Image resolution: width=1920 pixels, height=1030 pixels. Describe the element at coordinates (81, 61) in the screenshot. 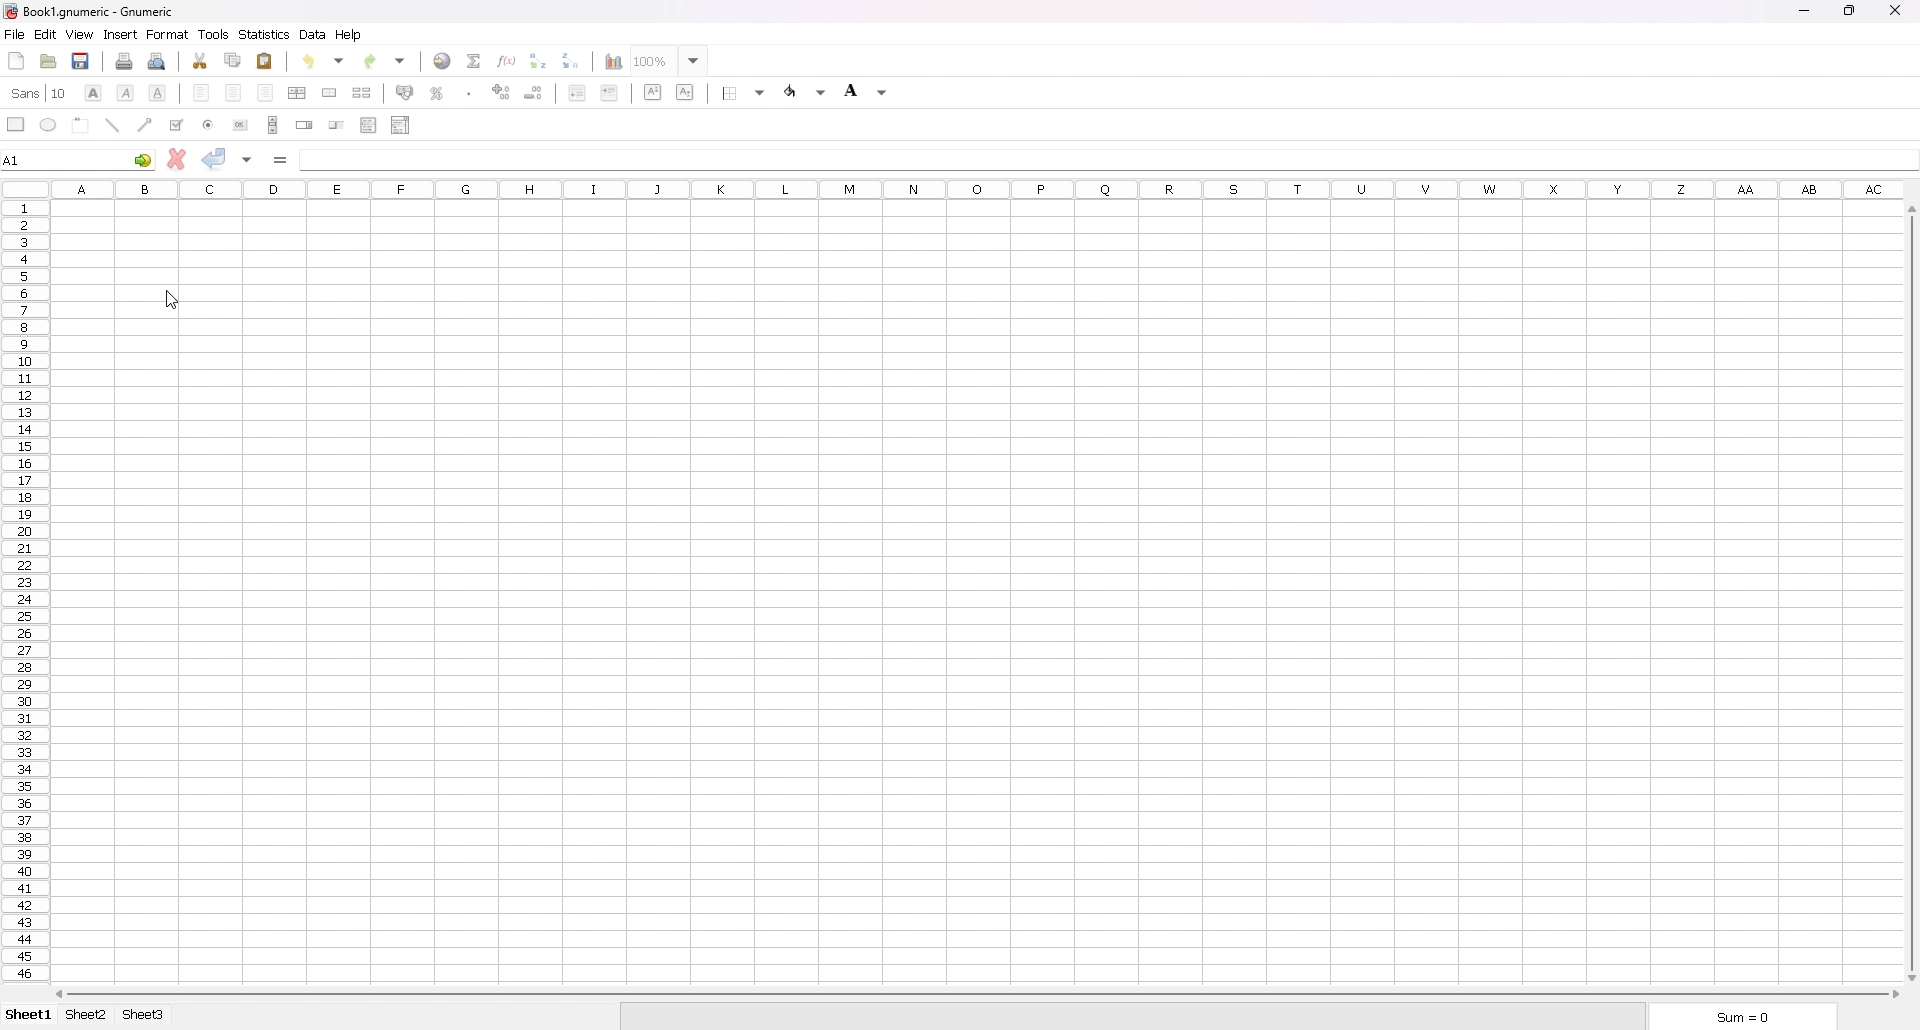

I see `save` at that location.